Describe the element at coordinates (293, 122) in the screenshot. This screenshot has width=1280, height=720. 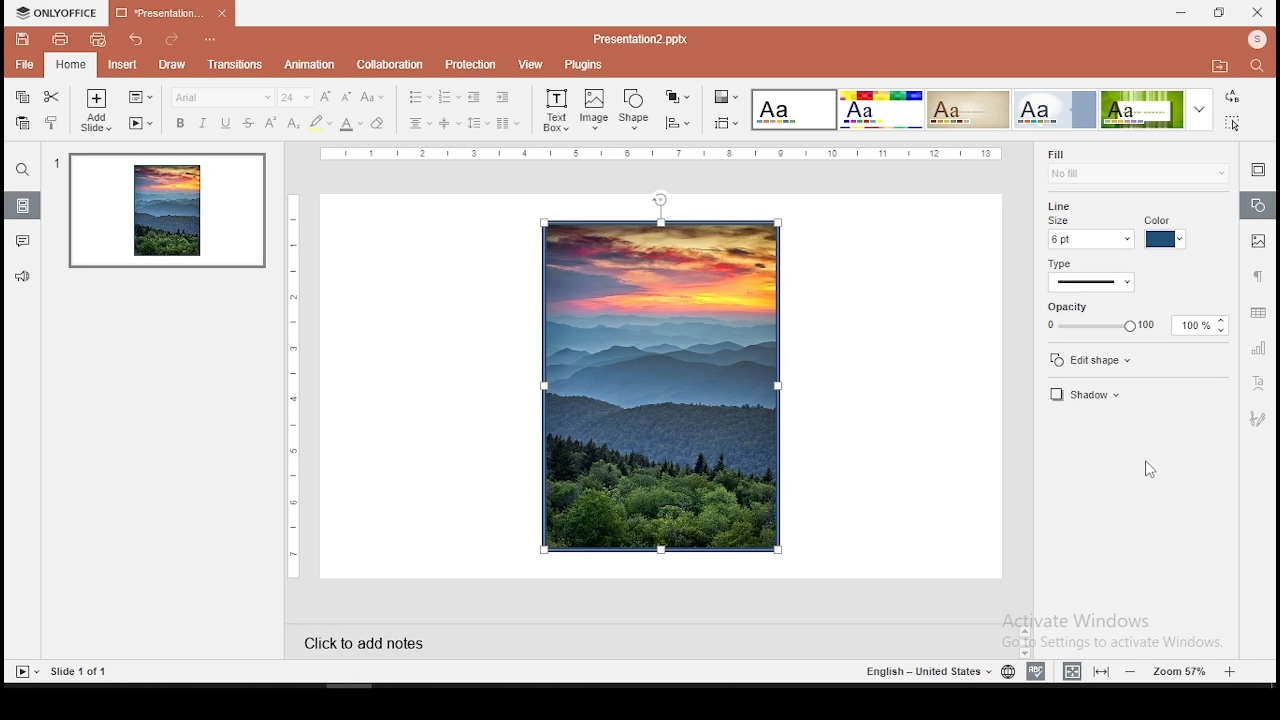
I see `subscript` at that location.